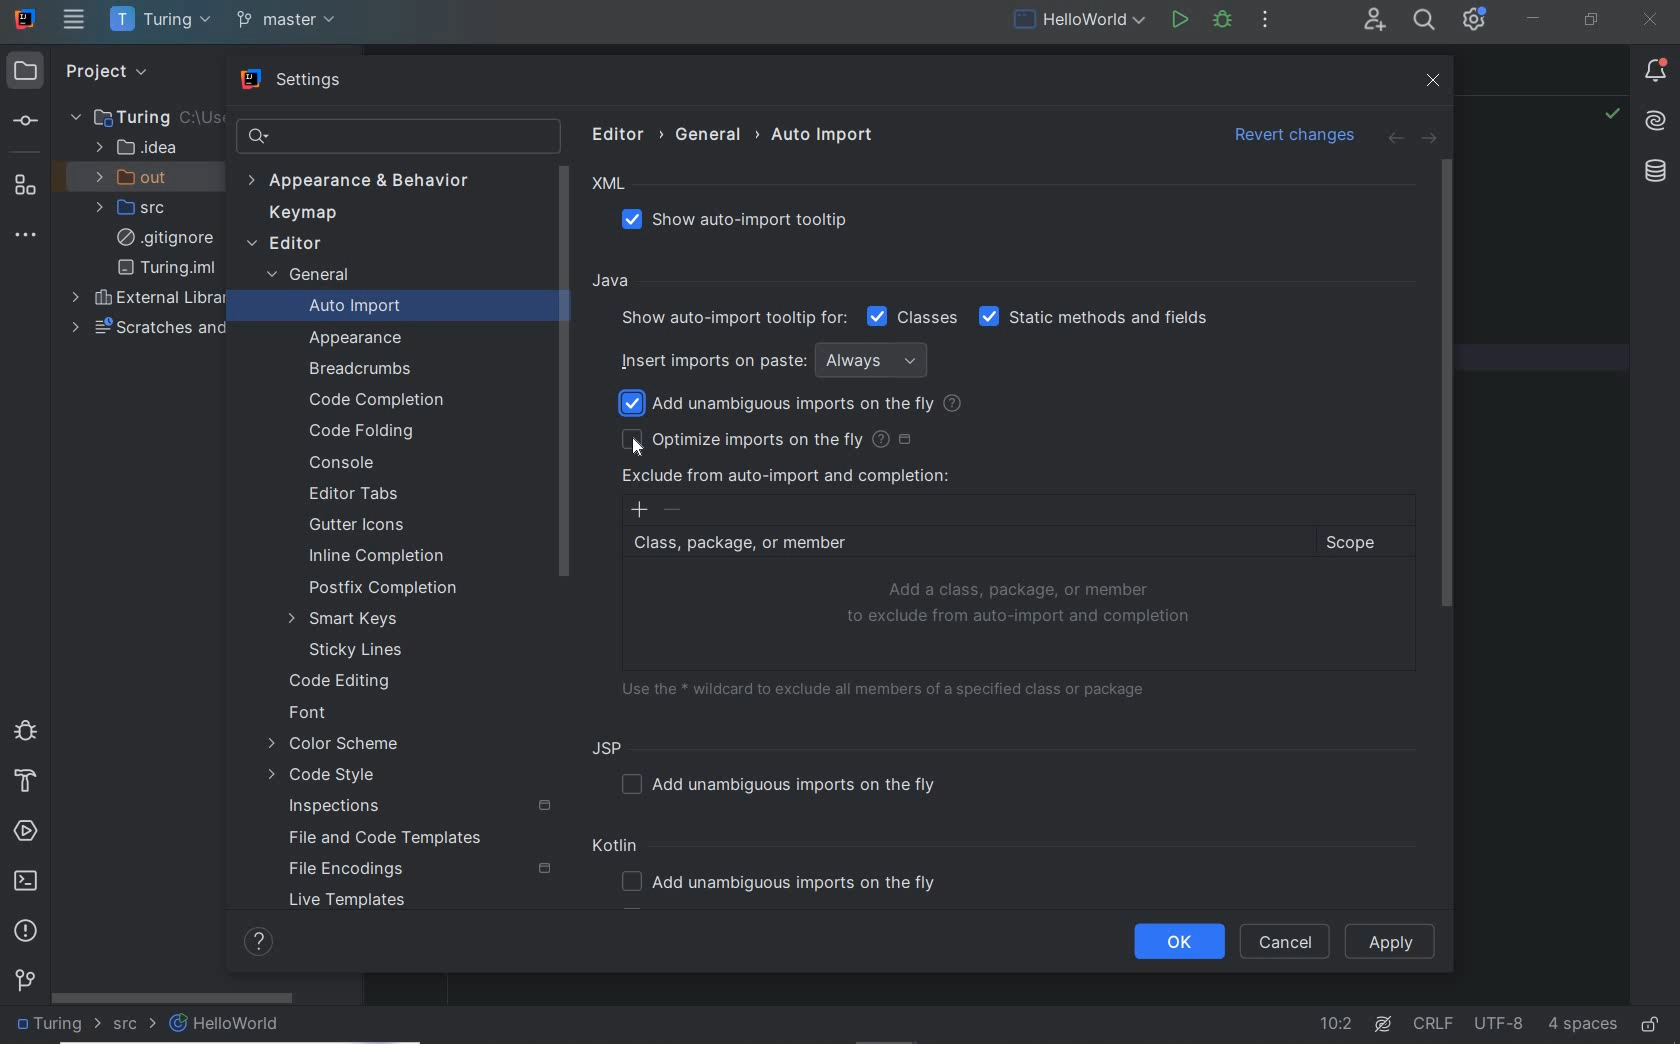  Describe the element at coordinates (152, 299) in the screenshot. I see `external libraries` at that location.